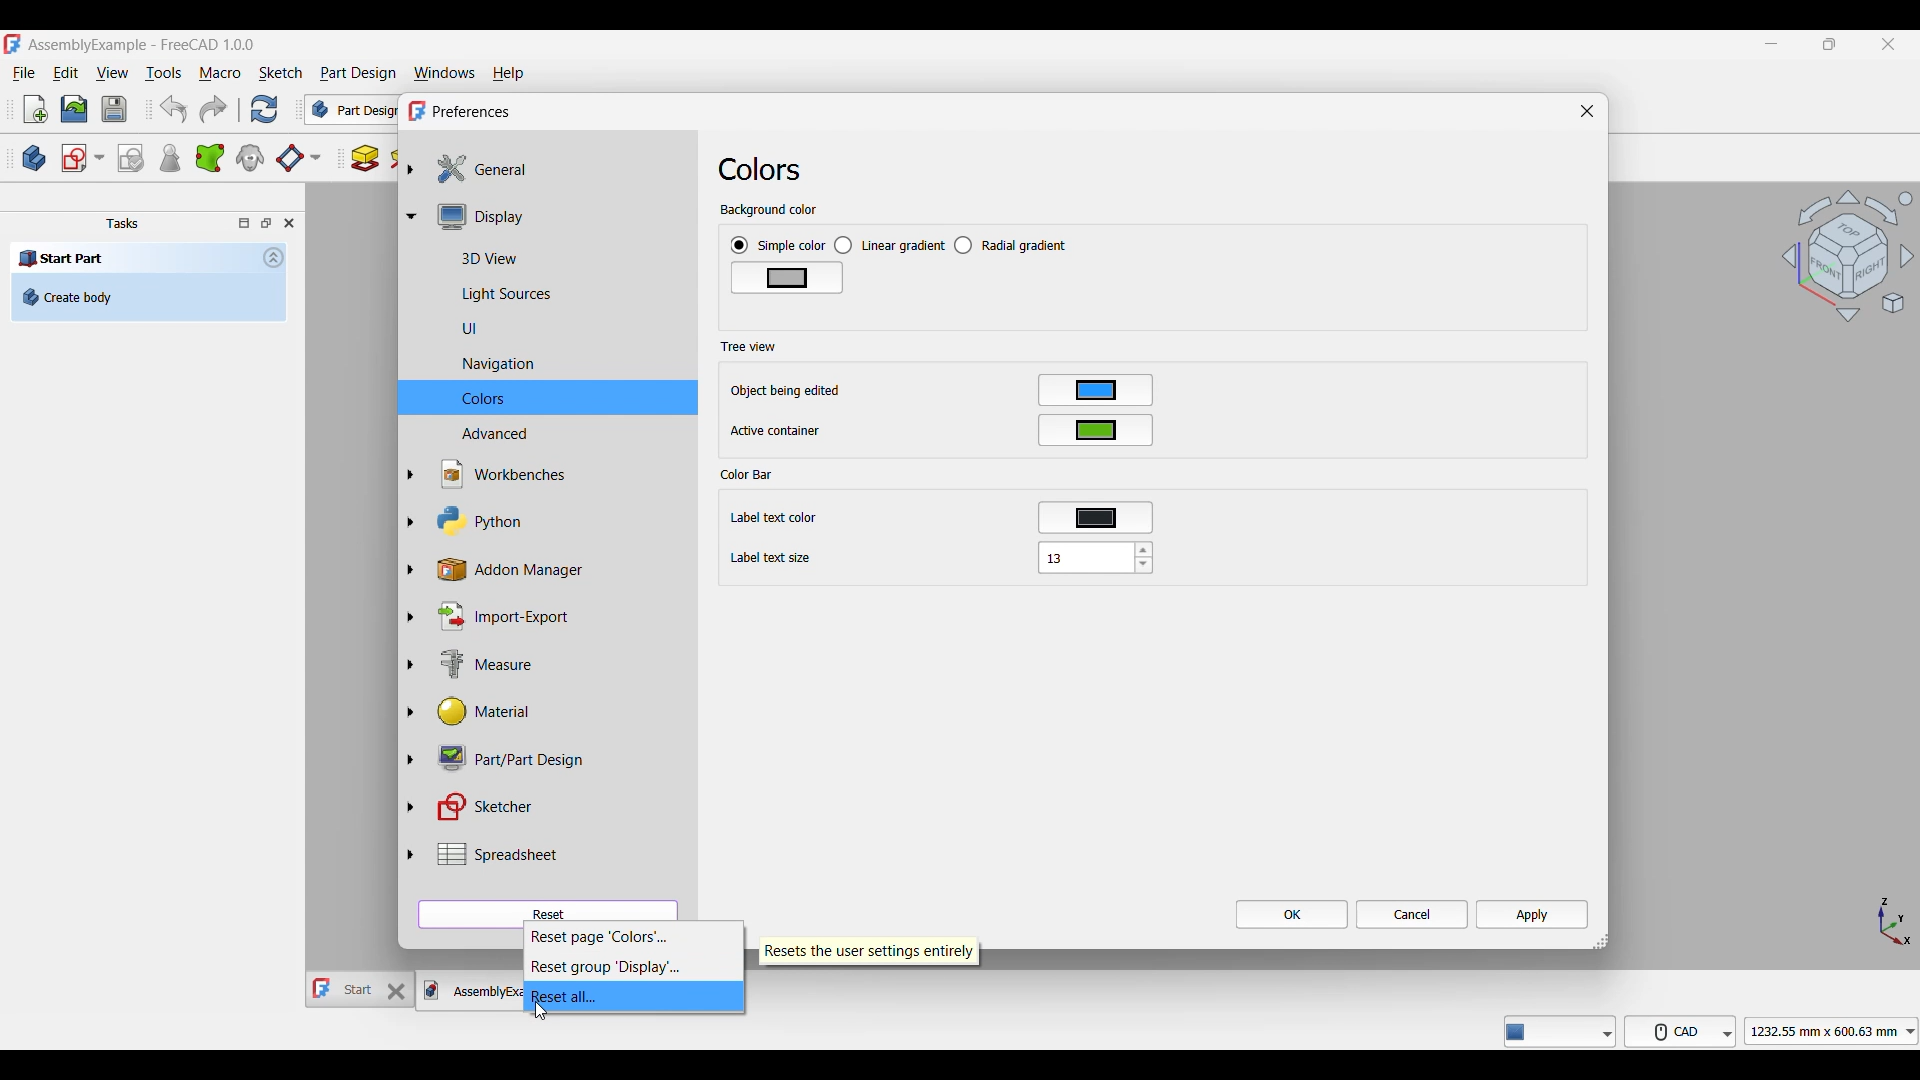 Image resolution: width=1920 pixels, height=1080 pixels. I want to click on Close, so click(288, 223).